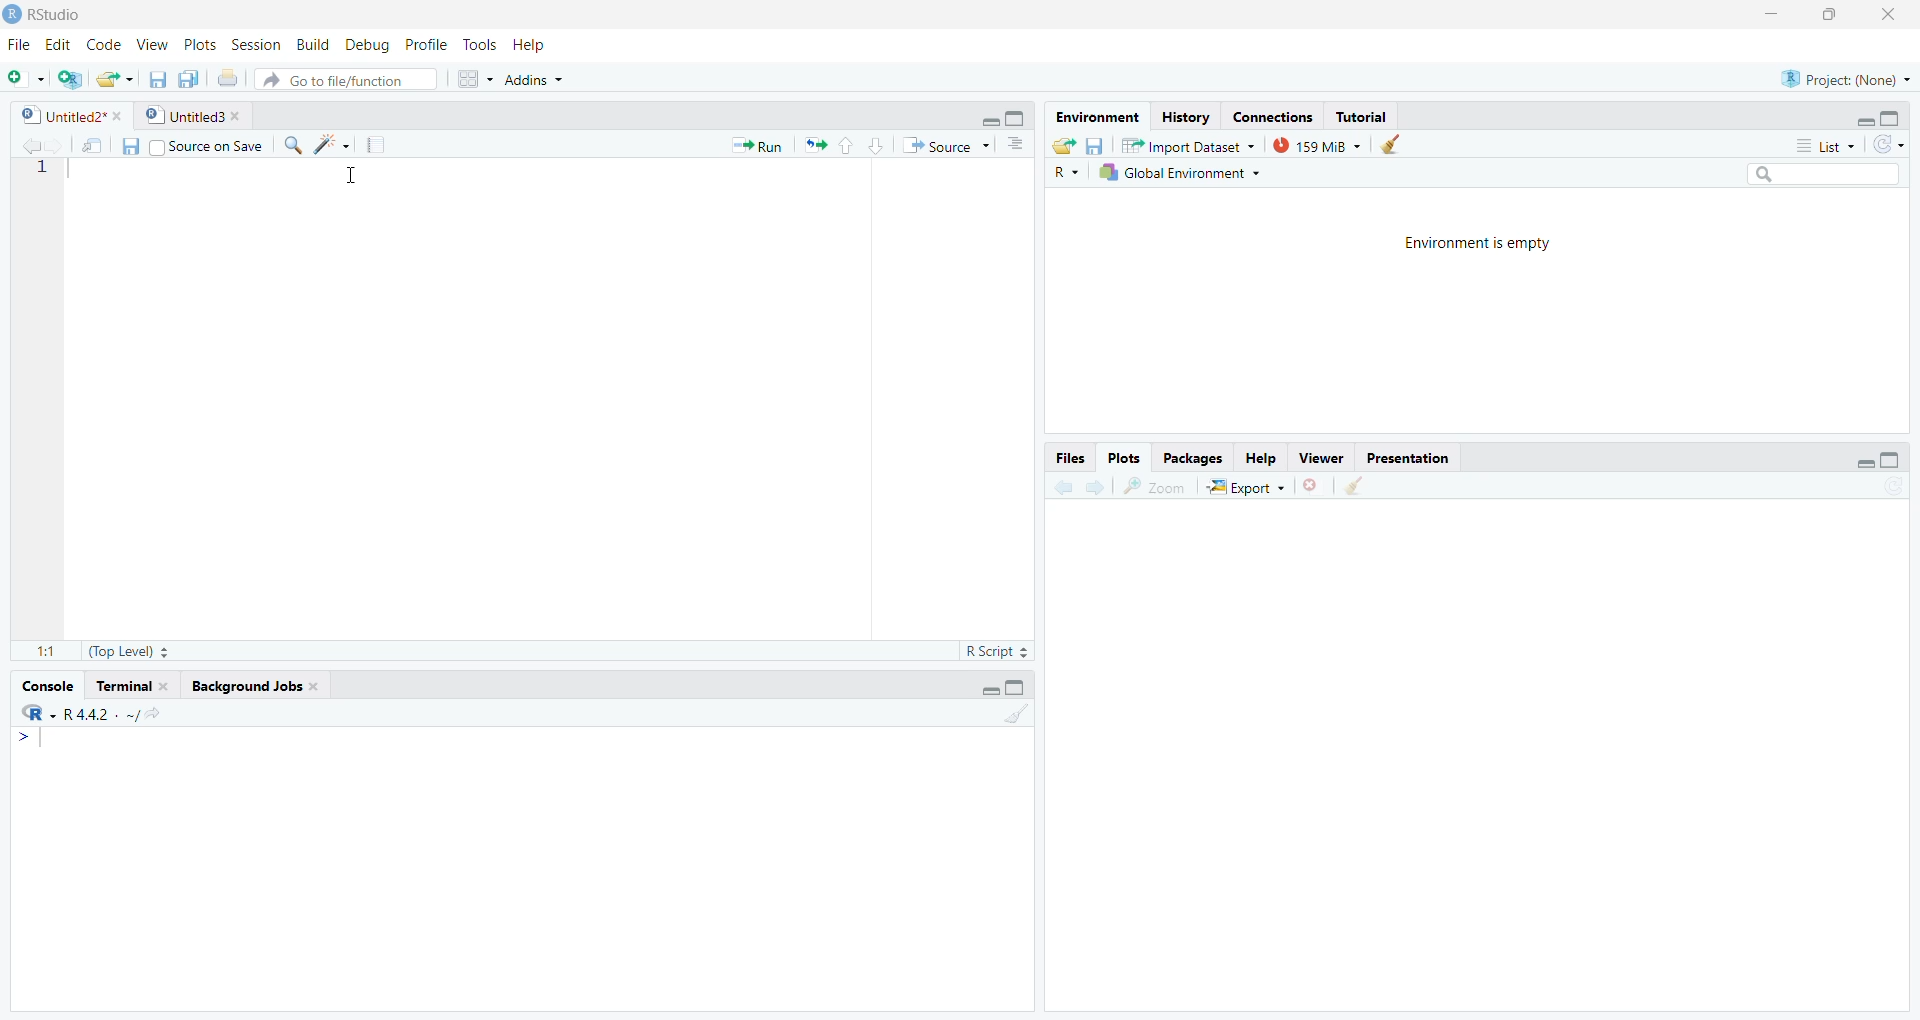 The width and height of the screenshot is (1920, 1020). What do you see at coordinates (1890, 463) in the screenshot?
I see `Maximize` at bounding box center [1890, 463].